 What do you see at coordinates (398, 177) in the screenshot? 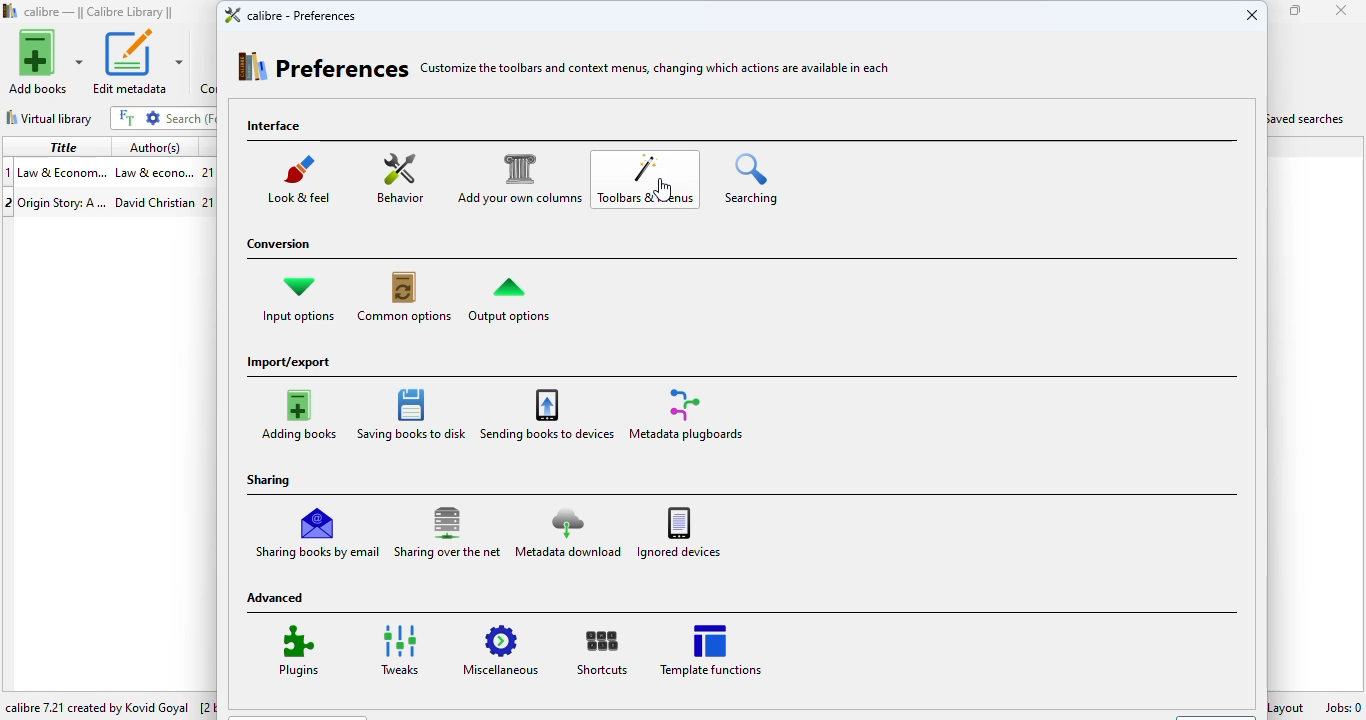
I see `behavior` at bounding box center [398, 177].